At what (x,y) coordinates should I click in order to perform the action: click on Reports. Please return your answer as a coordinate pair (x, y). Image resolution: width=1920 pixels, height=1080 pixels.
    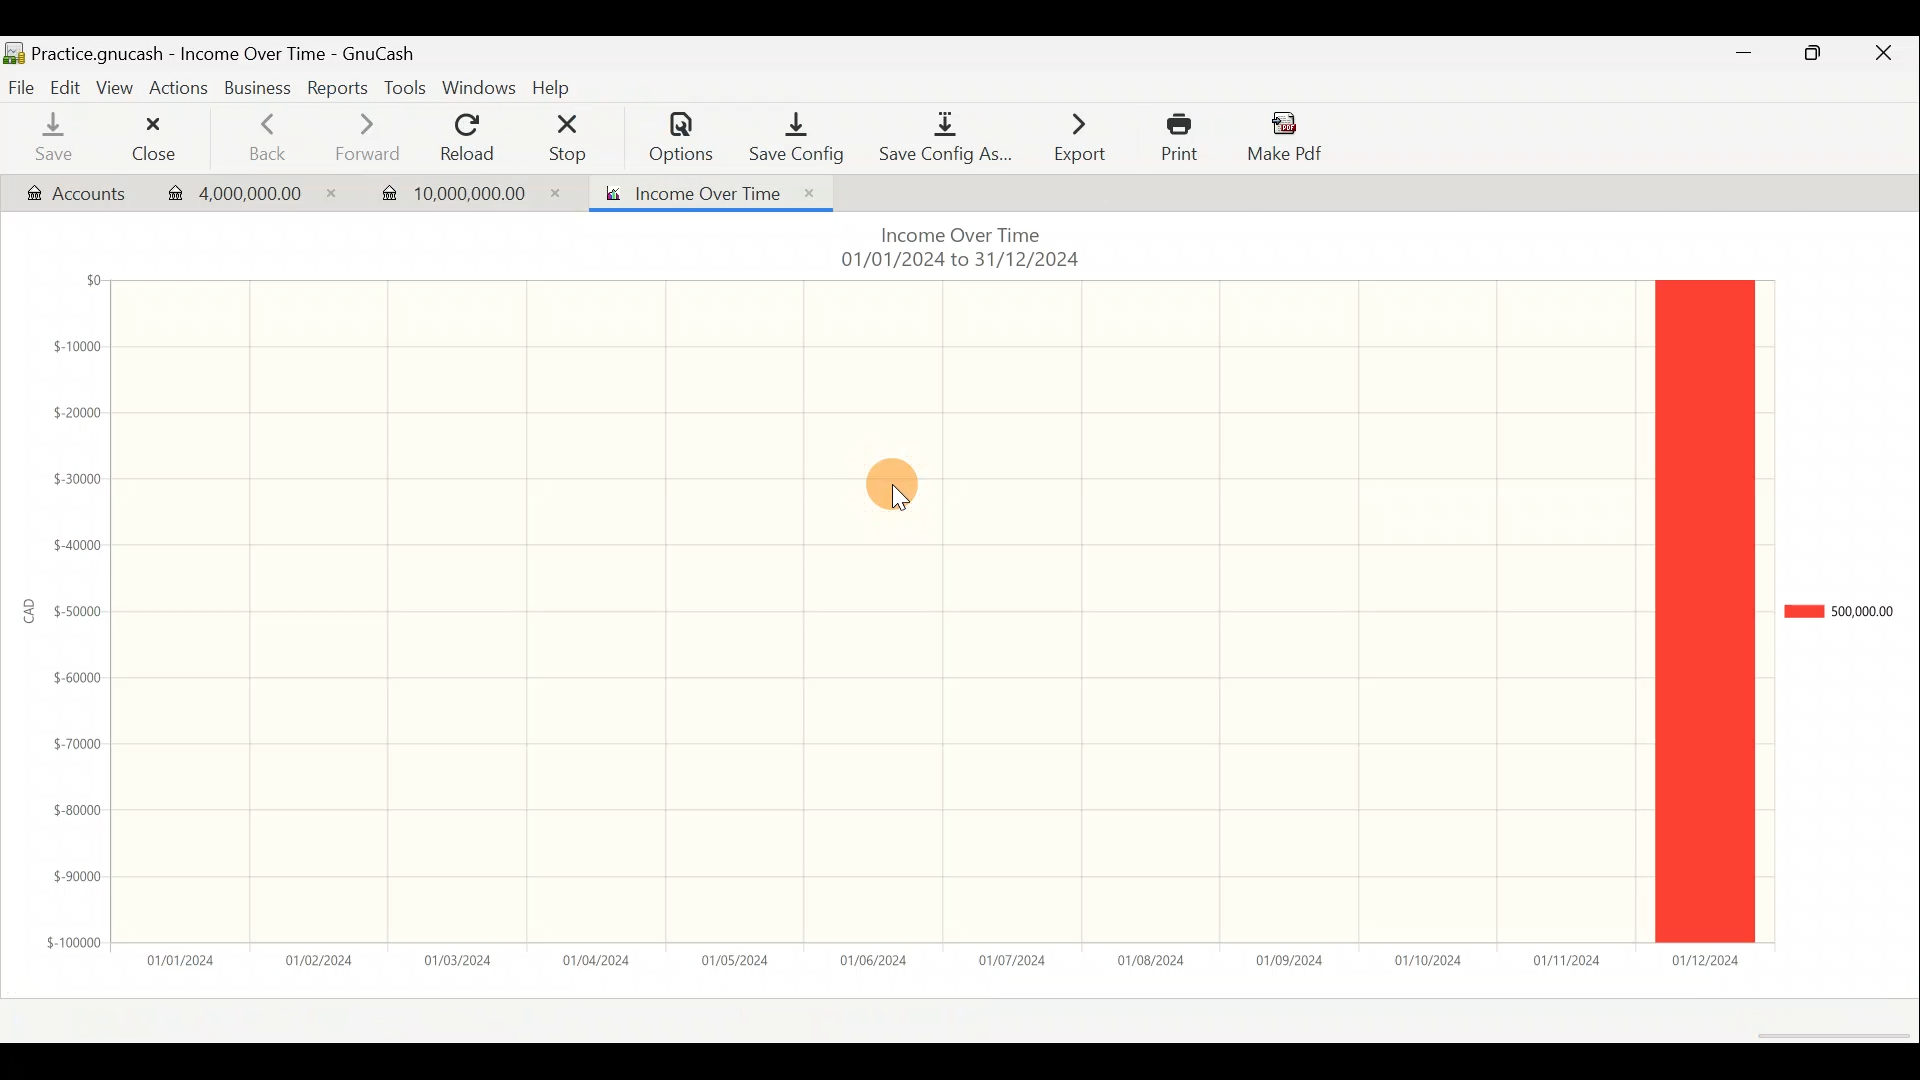
    Looking at the image, I should click on (339, 87).